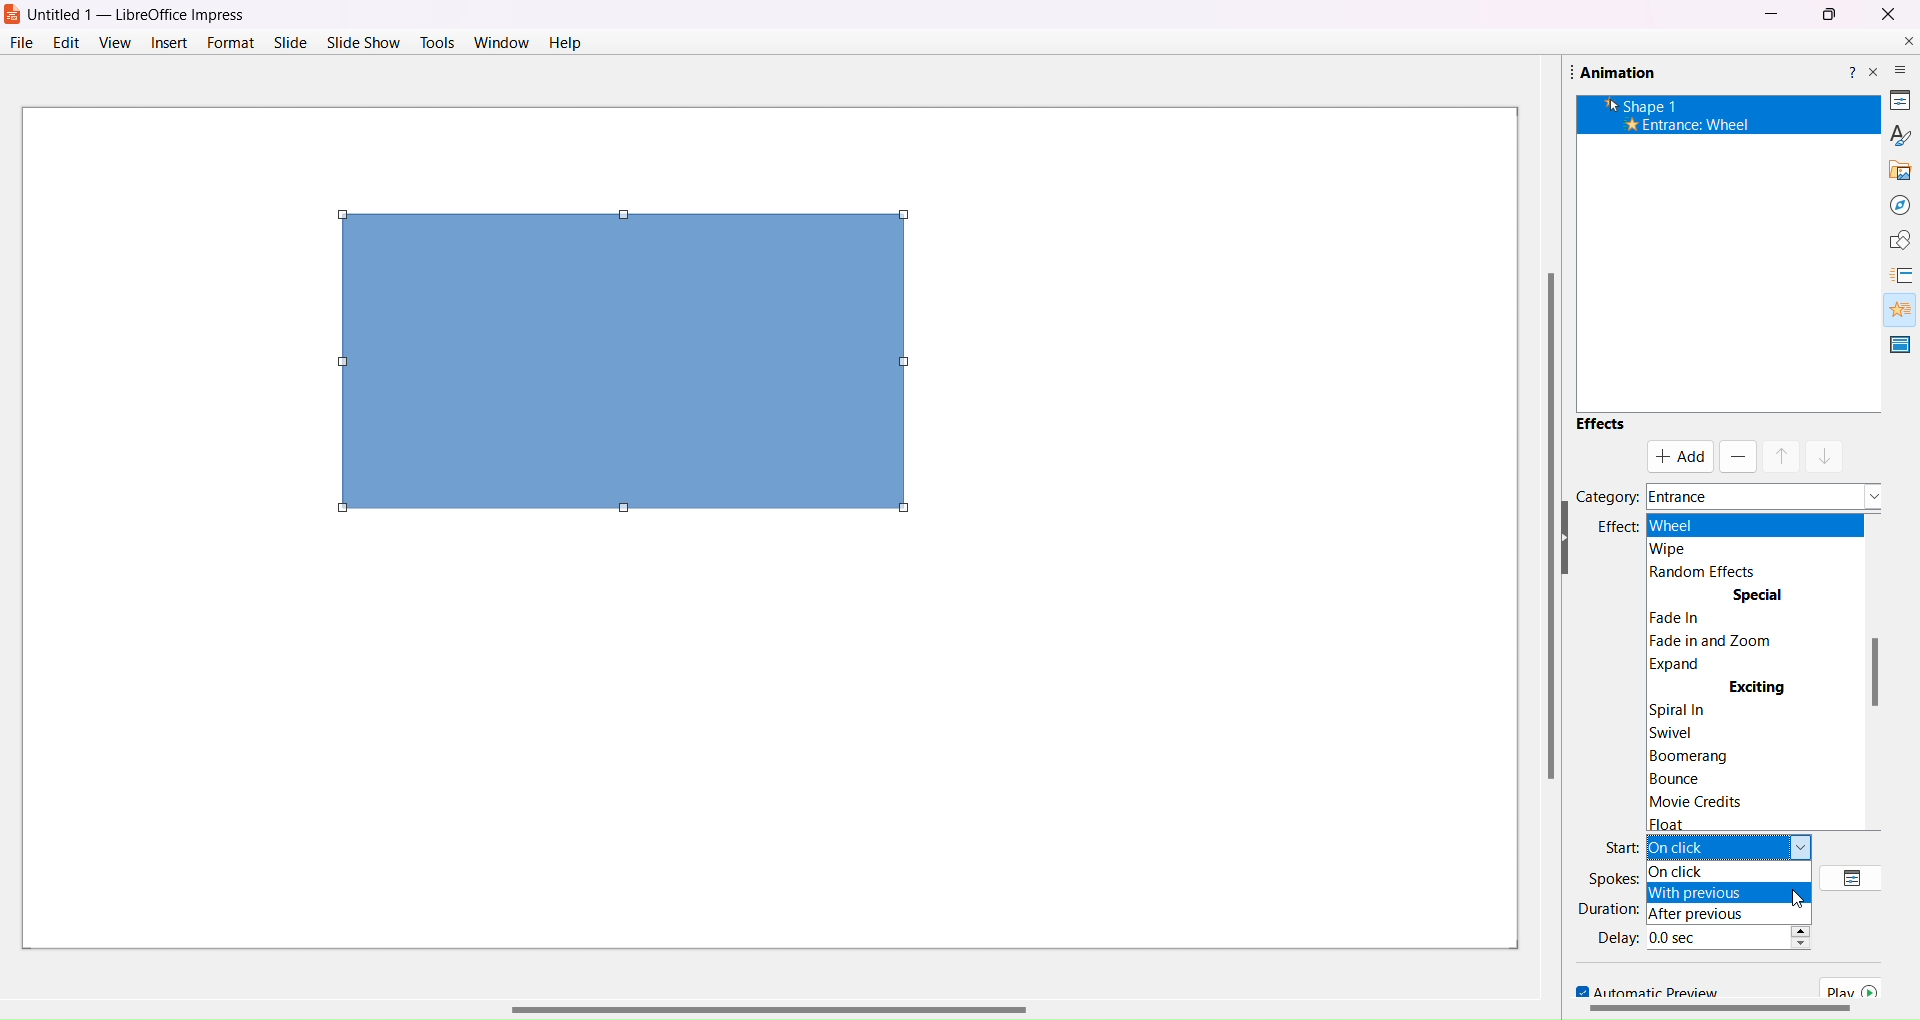 This screenshot has height=1020, width=1920. I want to click on Slide Show, so click(365, 40).